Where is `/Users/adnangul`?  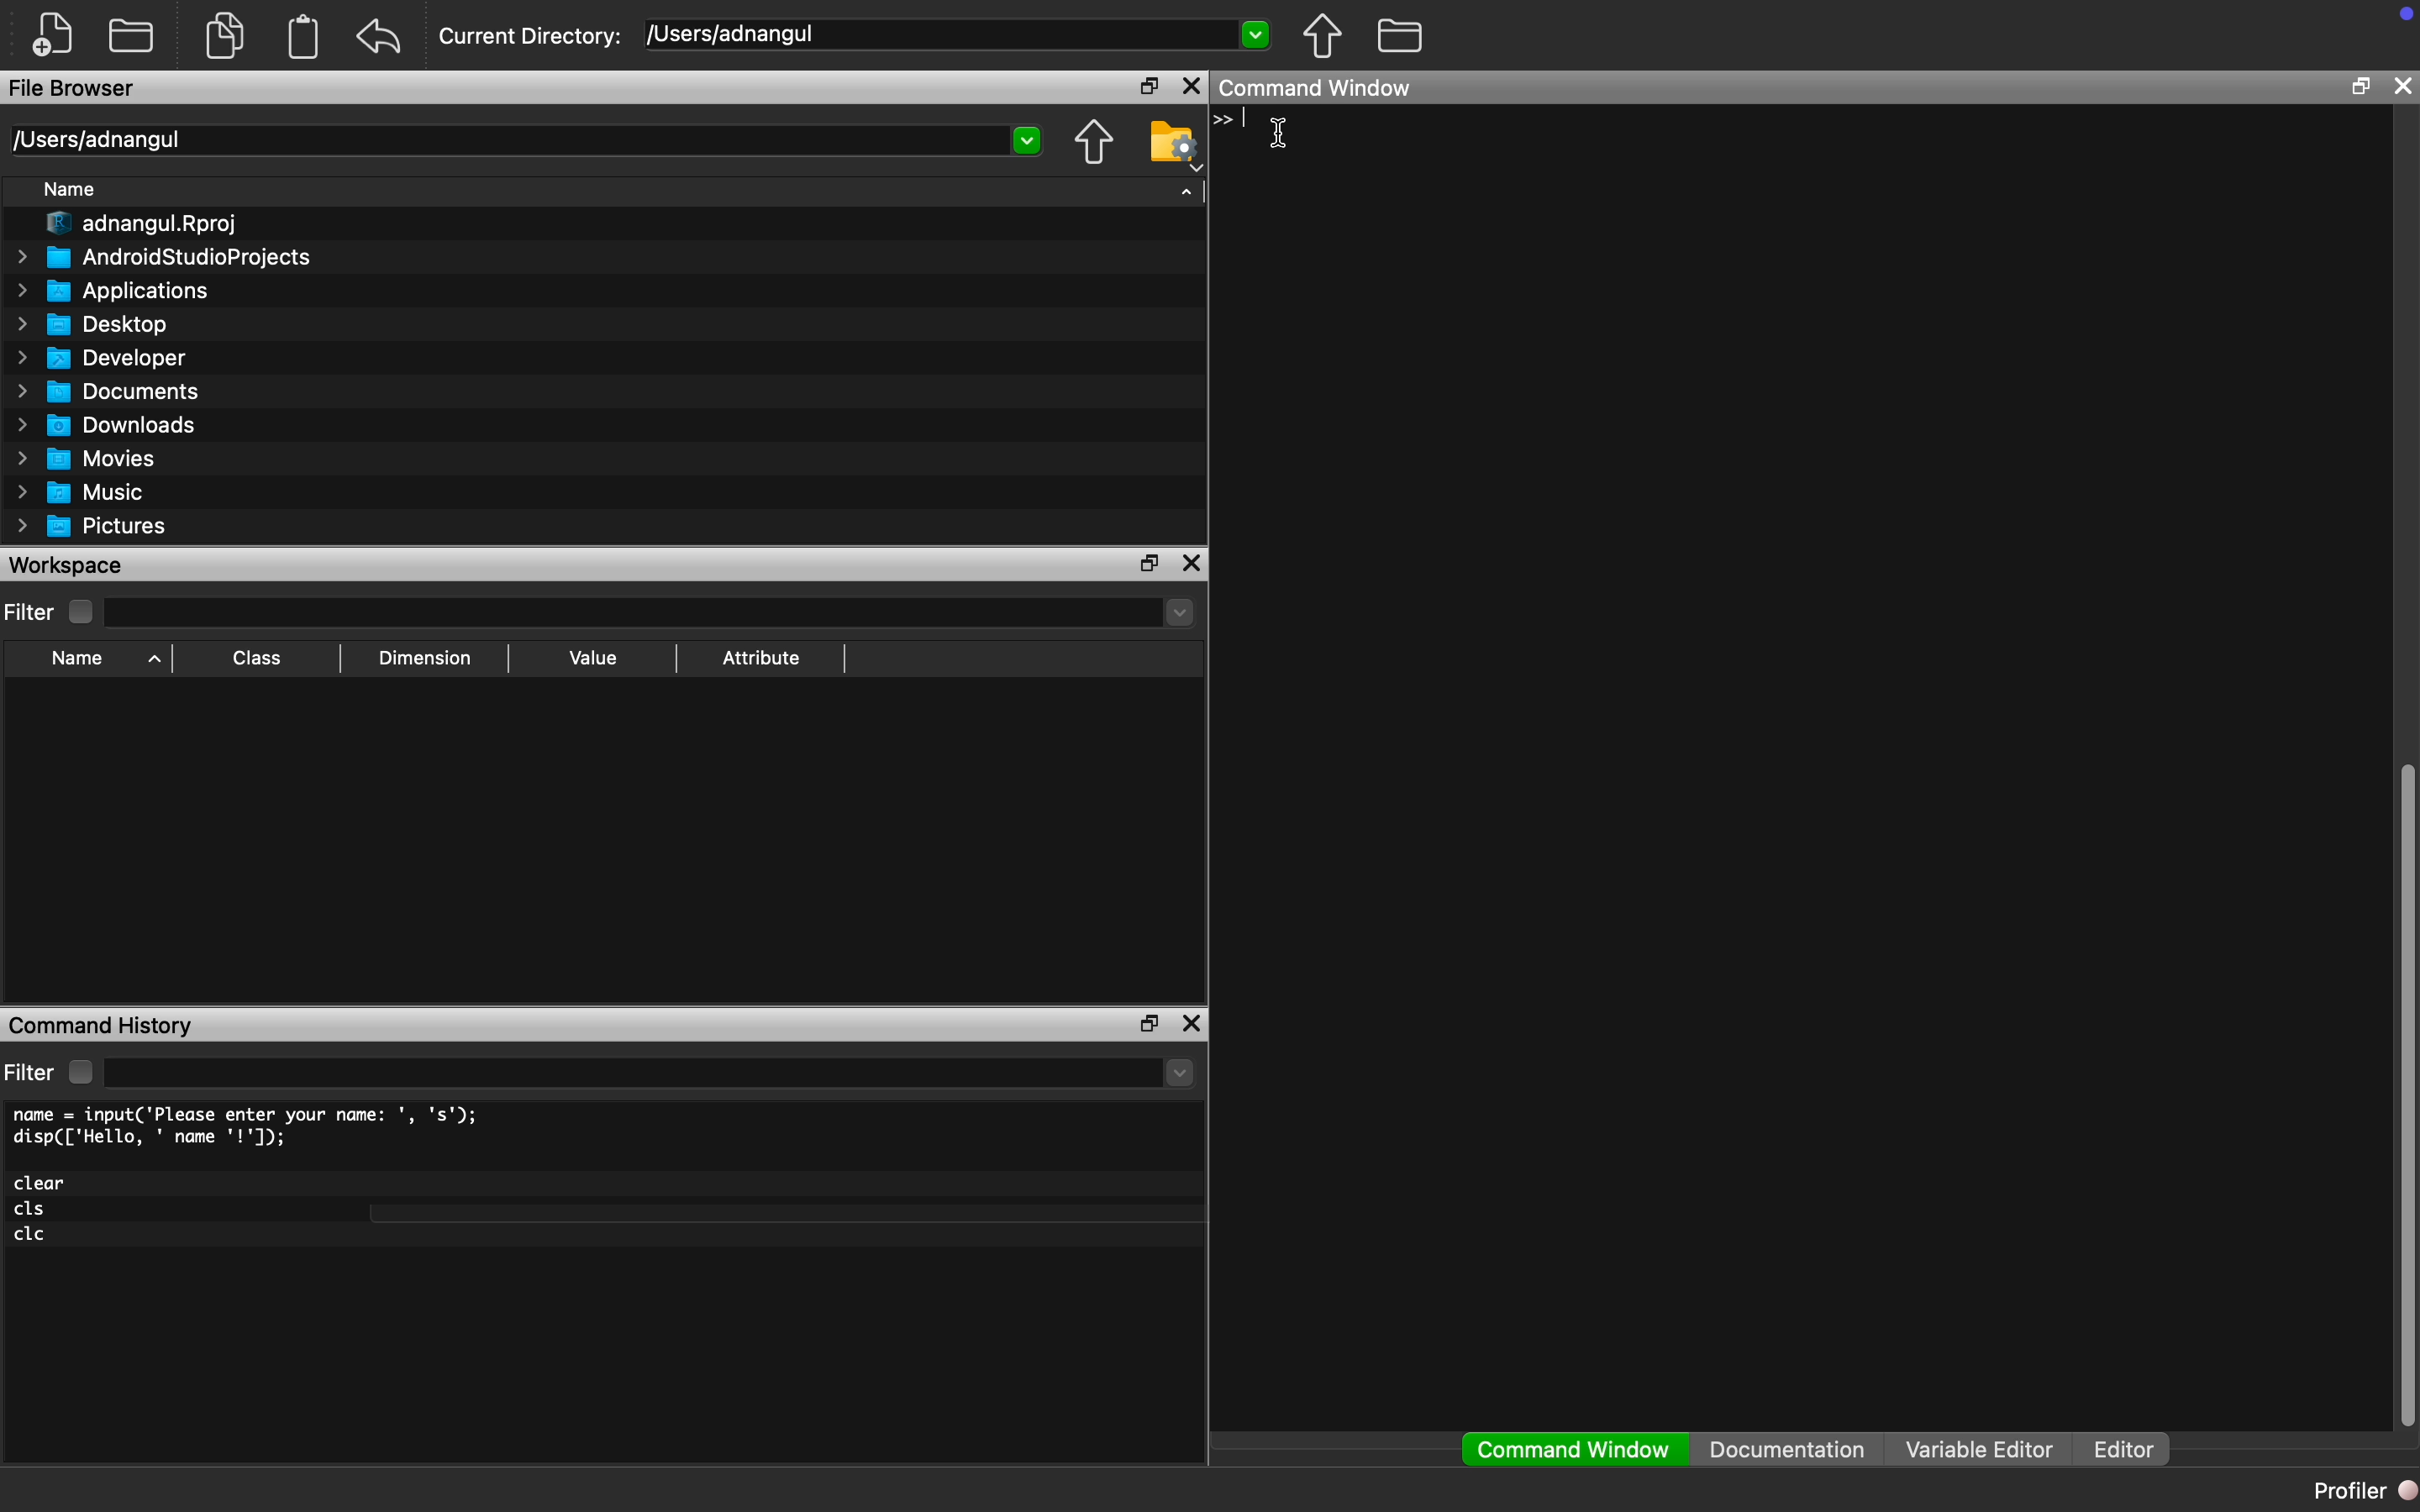
/Users/adnangul is located at coordinates (735, 33).